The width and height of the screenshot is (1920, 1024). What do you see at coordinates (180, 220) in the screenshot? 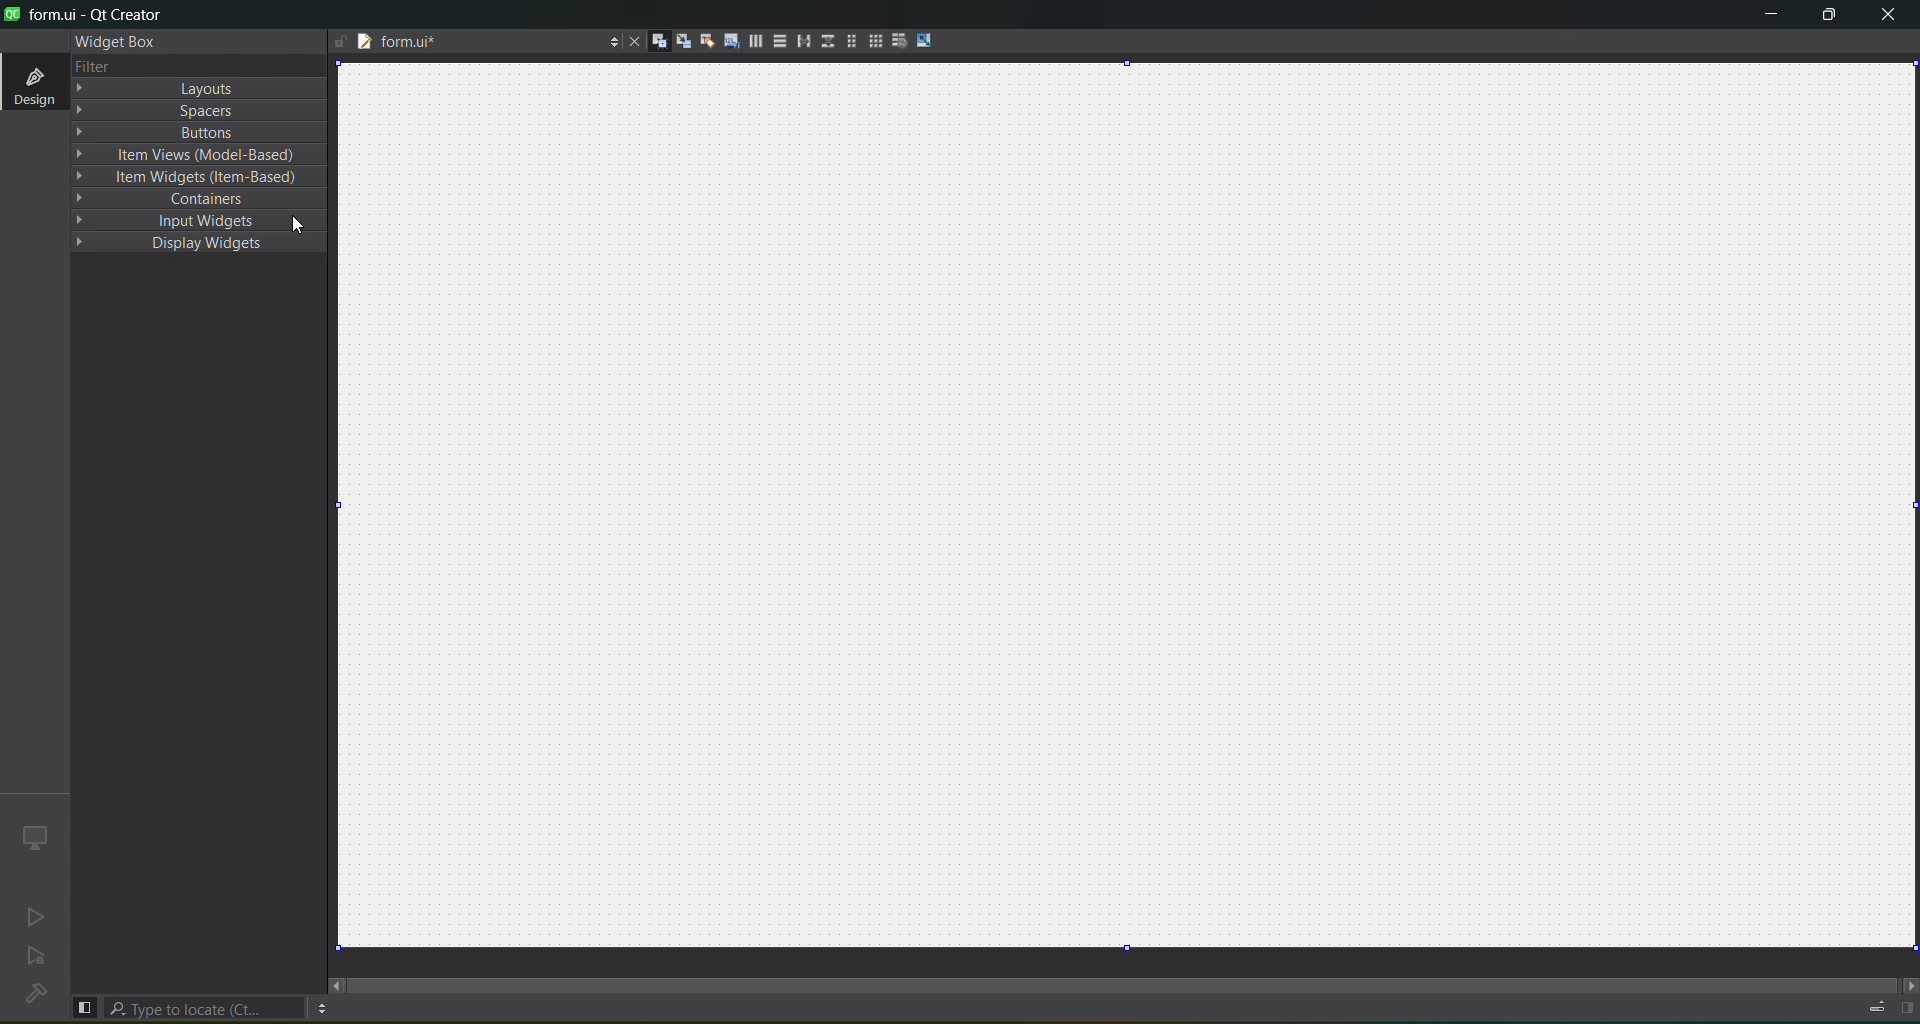
I see `input widgets` at bounding box center [180, 220].